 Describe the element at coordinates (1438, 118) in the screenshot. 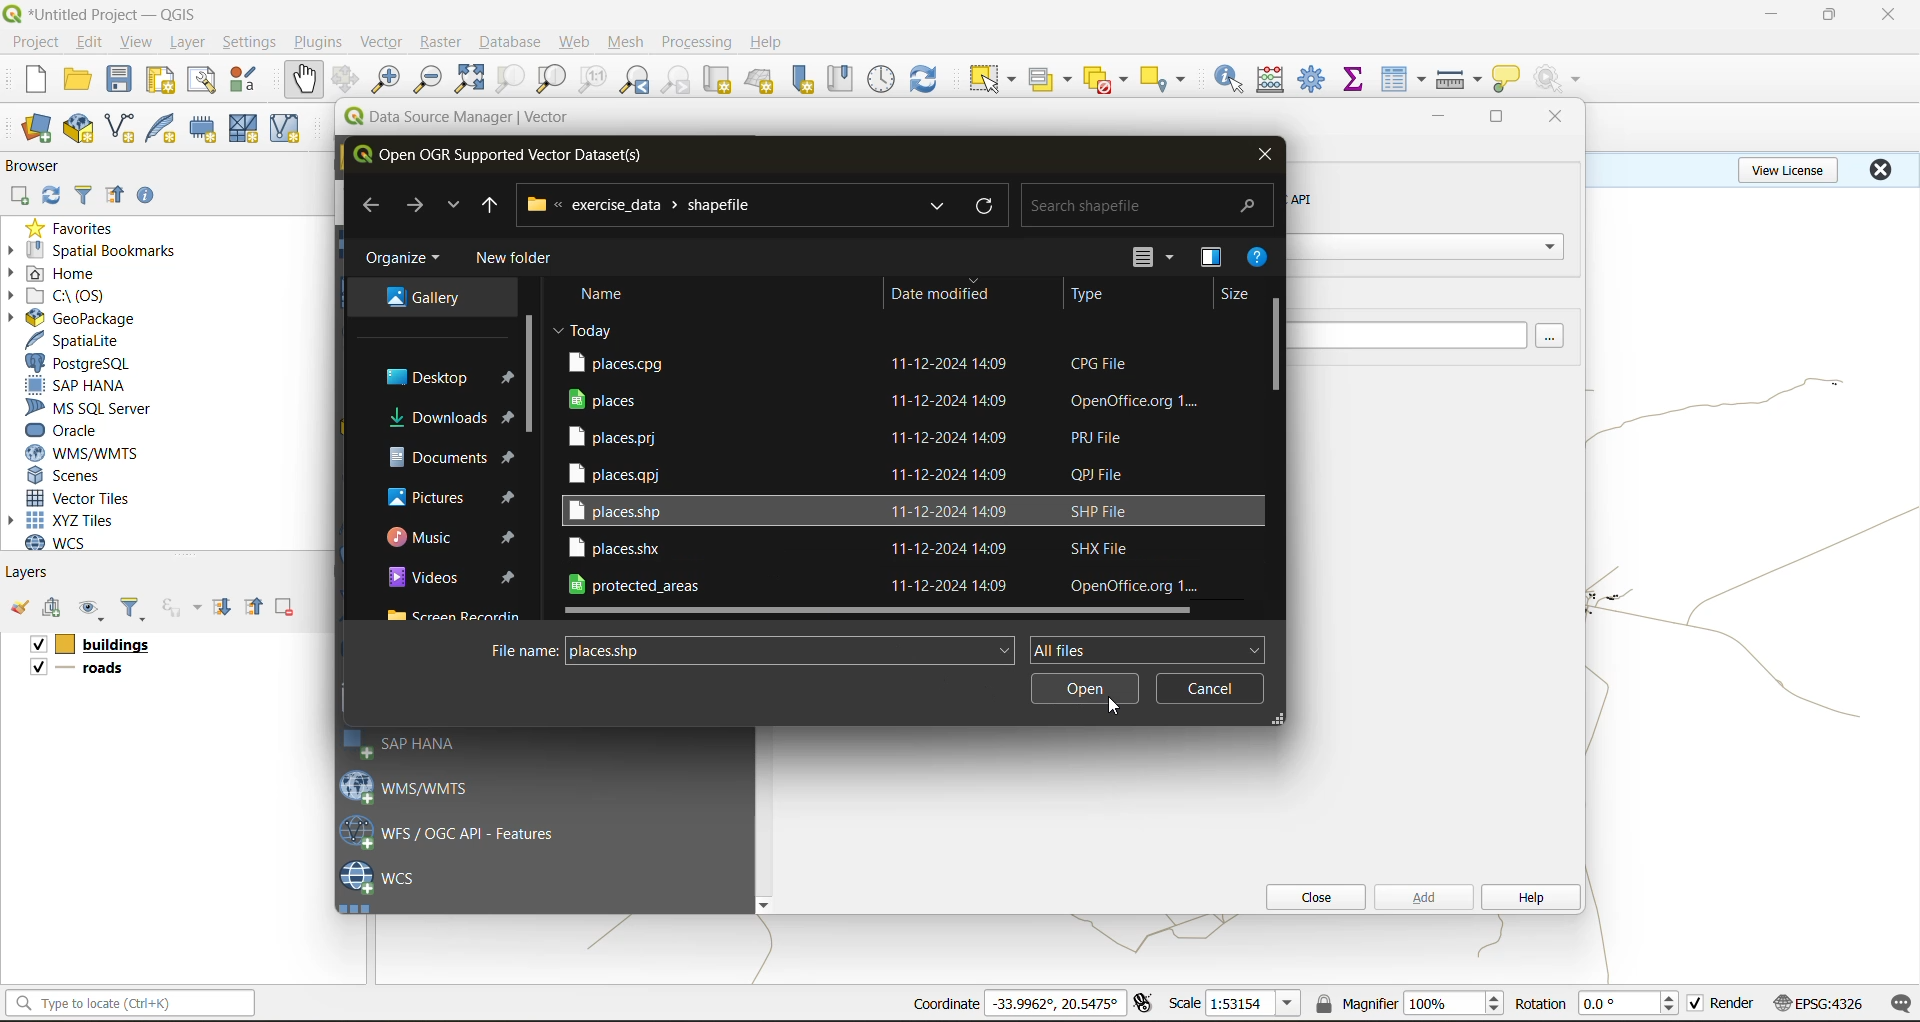

I see `minimize` at that location.